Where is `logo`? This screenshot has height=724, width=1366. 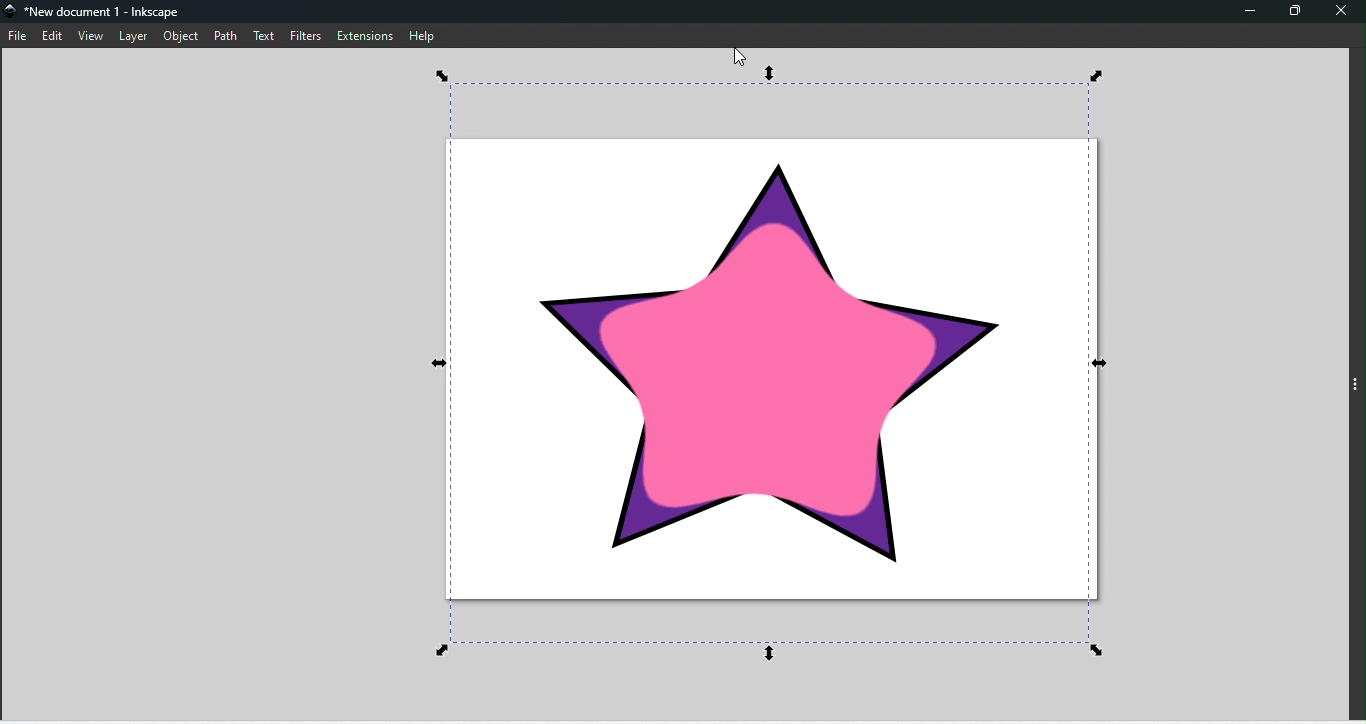 logo is located at coordinates (12, 14).